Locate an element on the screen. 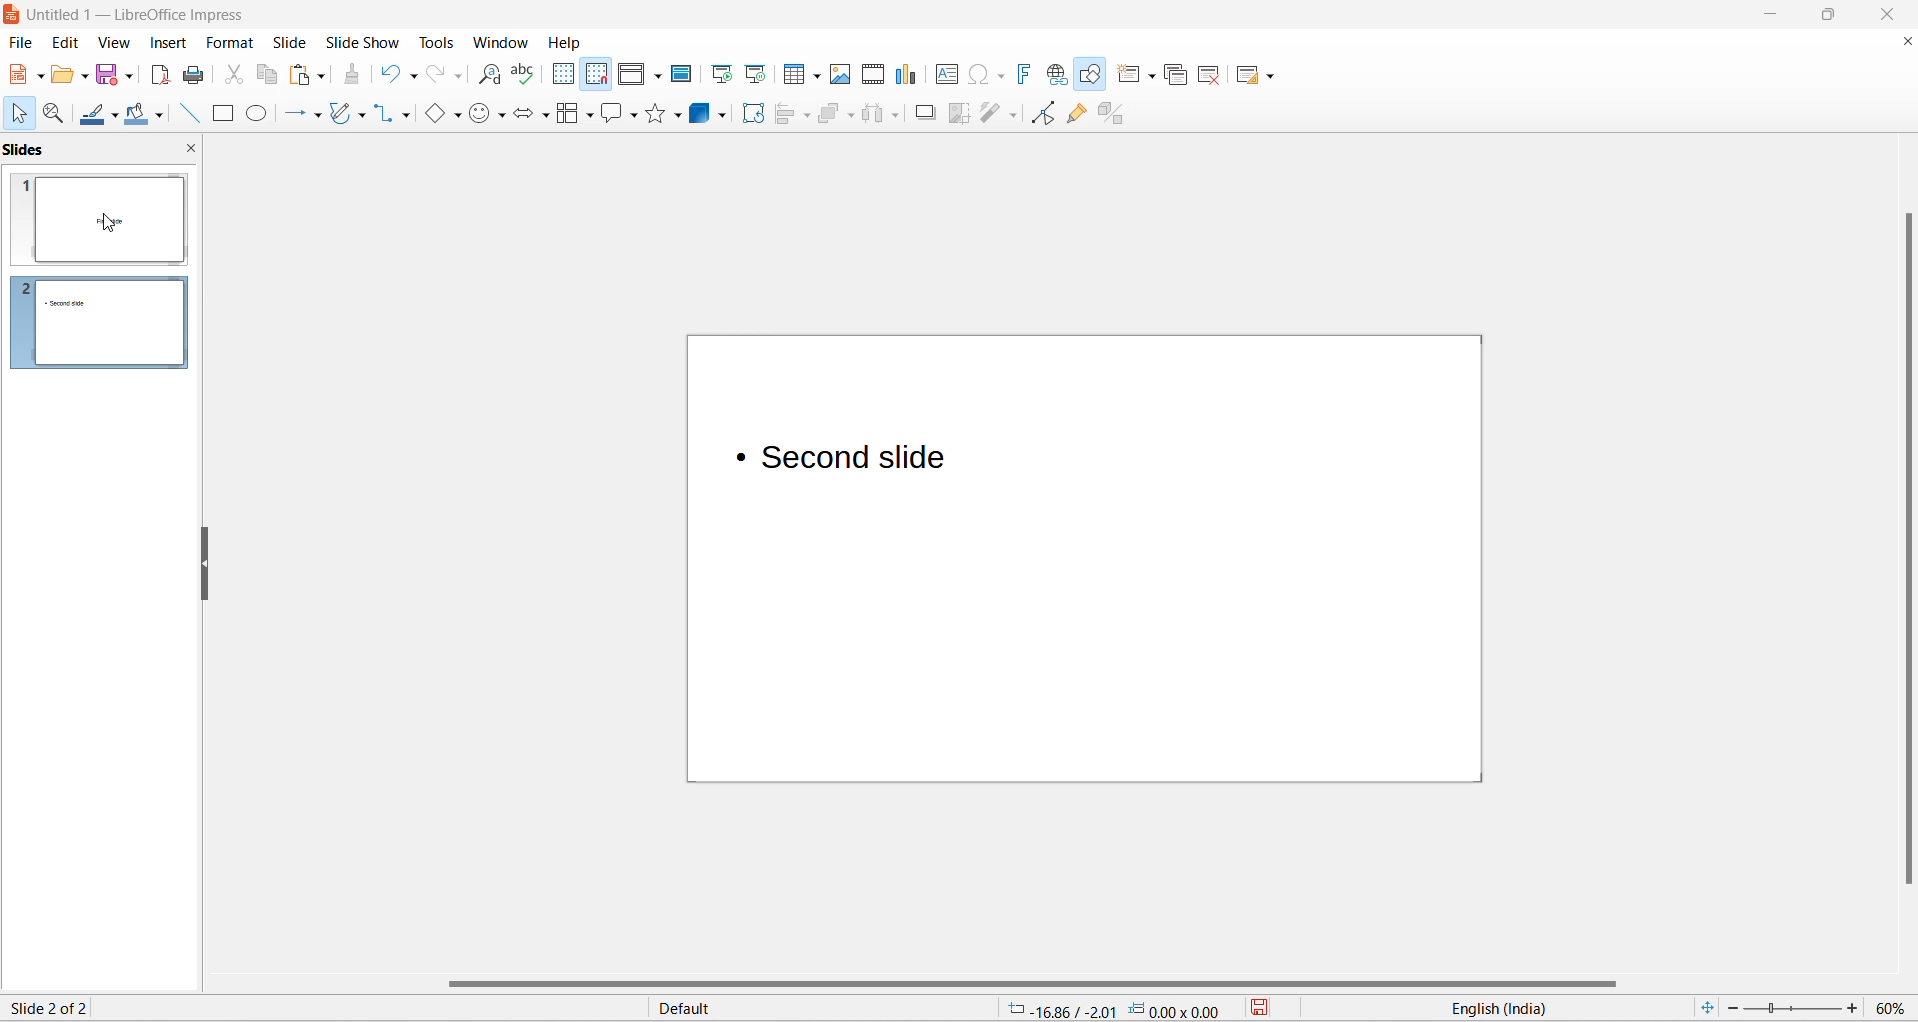 The height and width of the screenshot is (1022, 1918). export as pdf is located at coordinates (161, 76).